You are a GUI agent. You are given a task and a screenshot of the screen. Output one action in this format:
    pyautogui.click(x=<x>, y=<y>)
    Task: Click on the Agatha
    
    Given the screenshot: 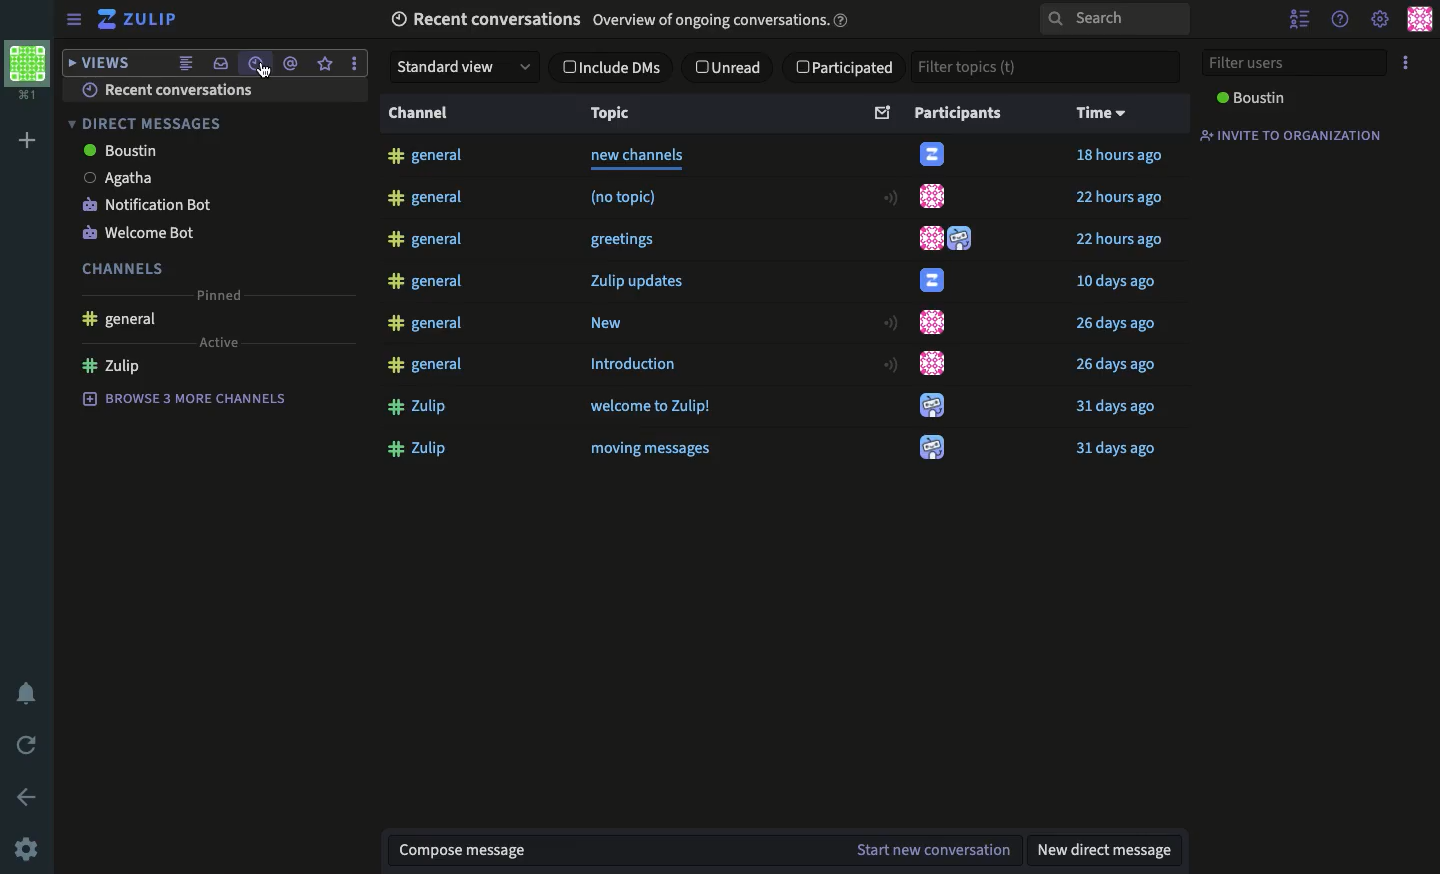 What is the action you would take?
    pyautogui.click(x=114, y=177)
    